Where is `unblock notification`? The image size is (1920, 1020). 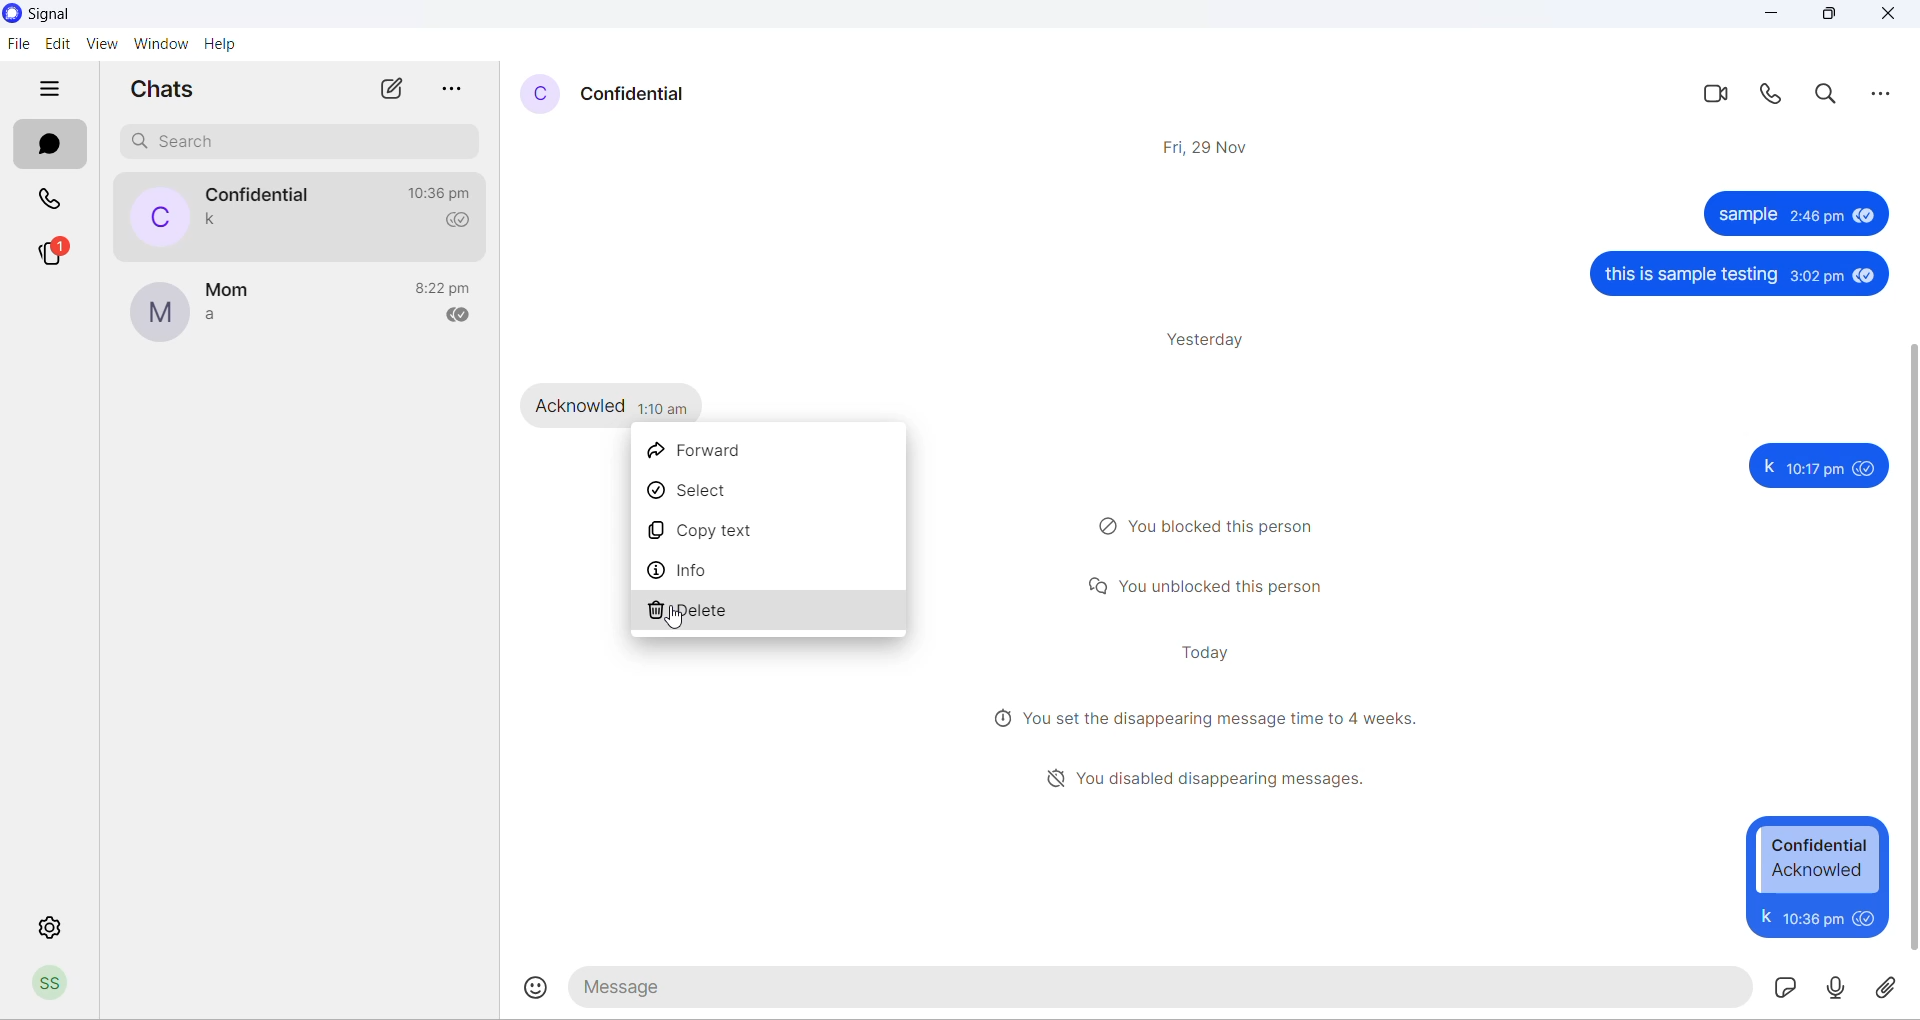
unblock notification is located at coordinates (1210, 589).